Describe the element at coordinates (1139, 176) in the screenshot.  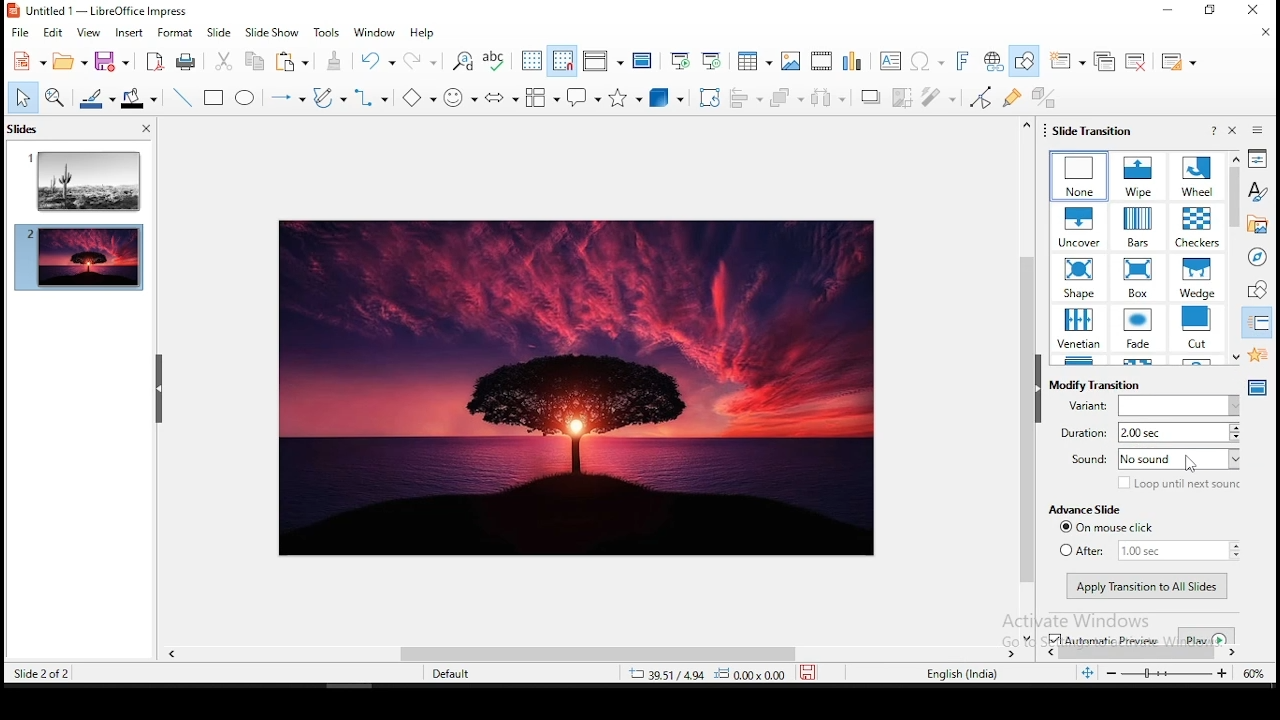
I see `transition effects` at that location.